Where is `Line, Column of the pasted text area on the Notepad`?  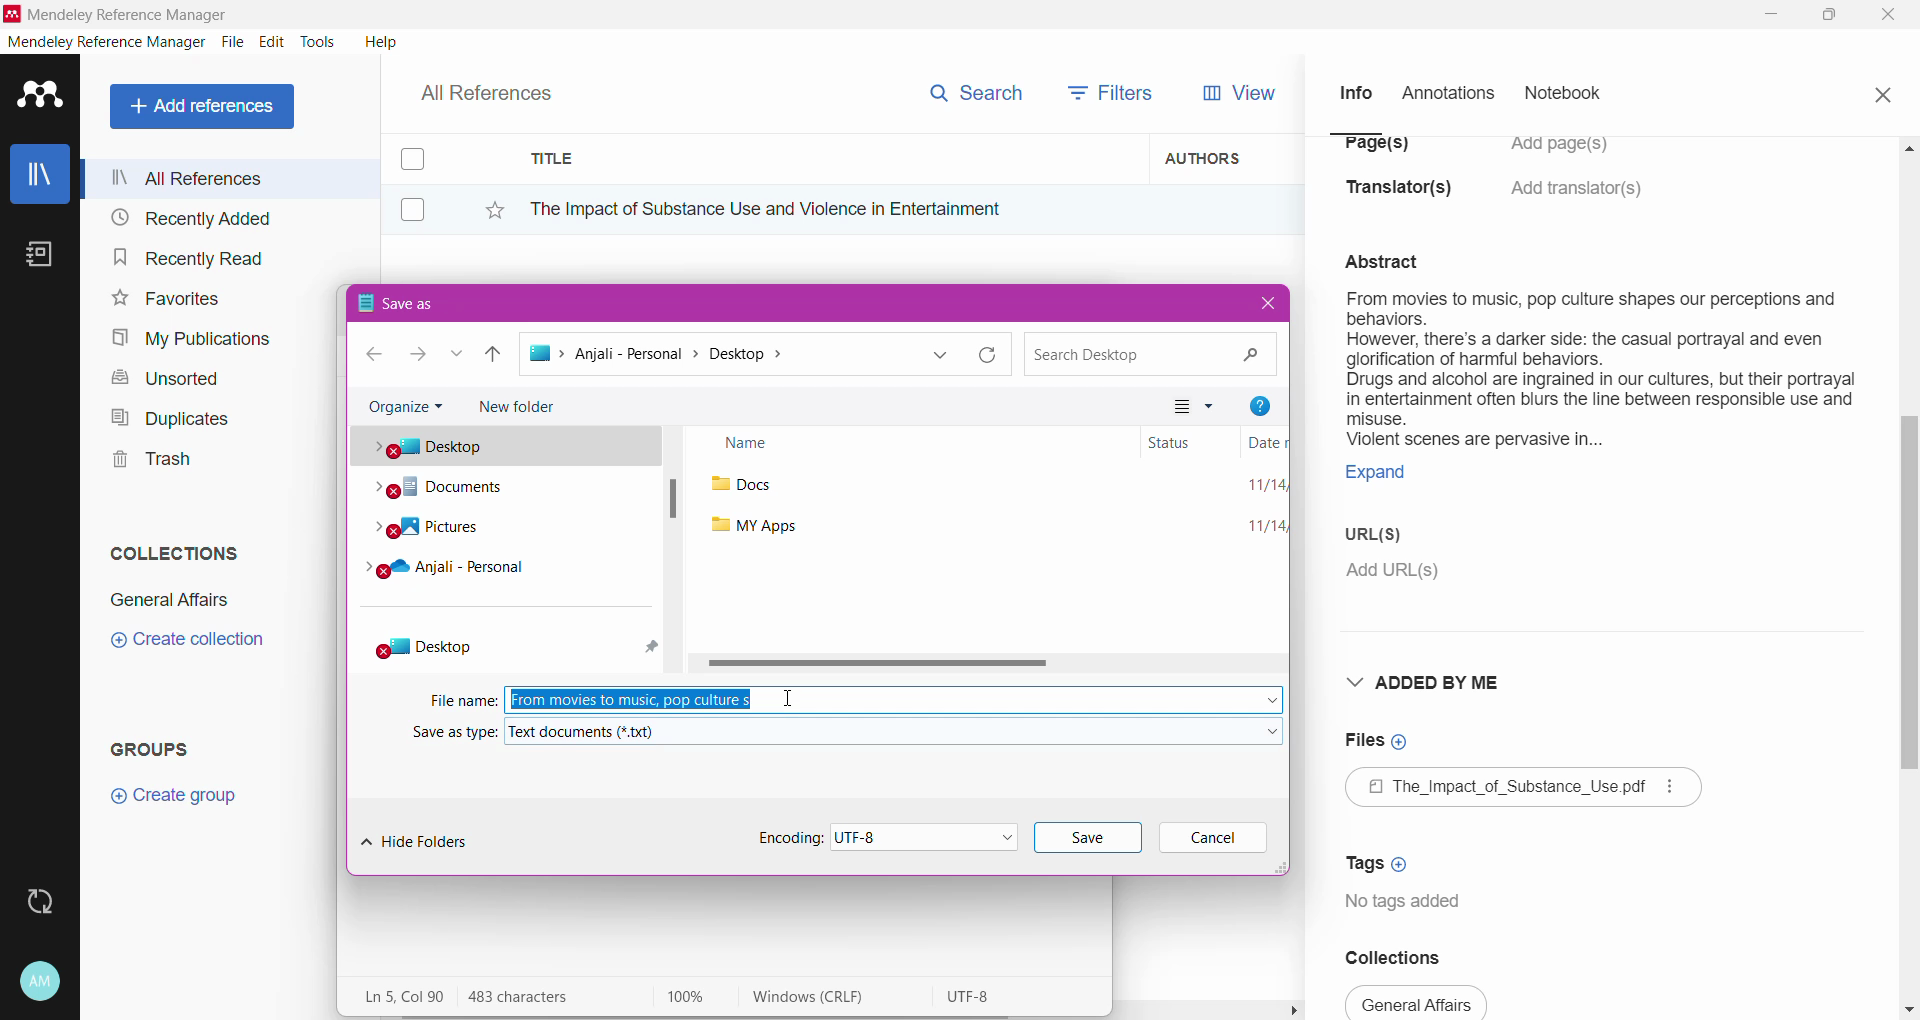 Line, Column of the pasted text area on the Notepad is located at coordinates (402, 996).